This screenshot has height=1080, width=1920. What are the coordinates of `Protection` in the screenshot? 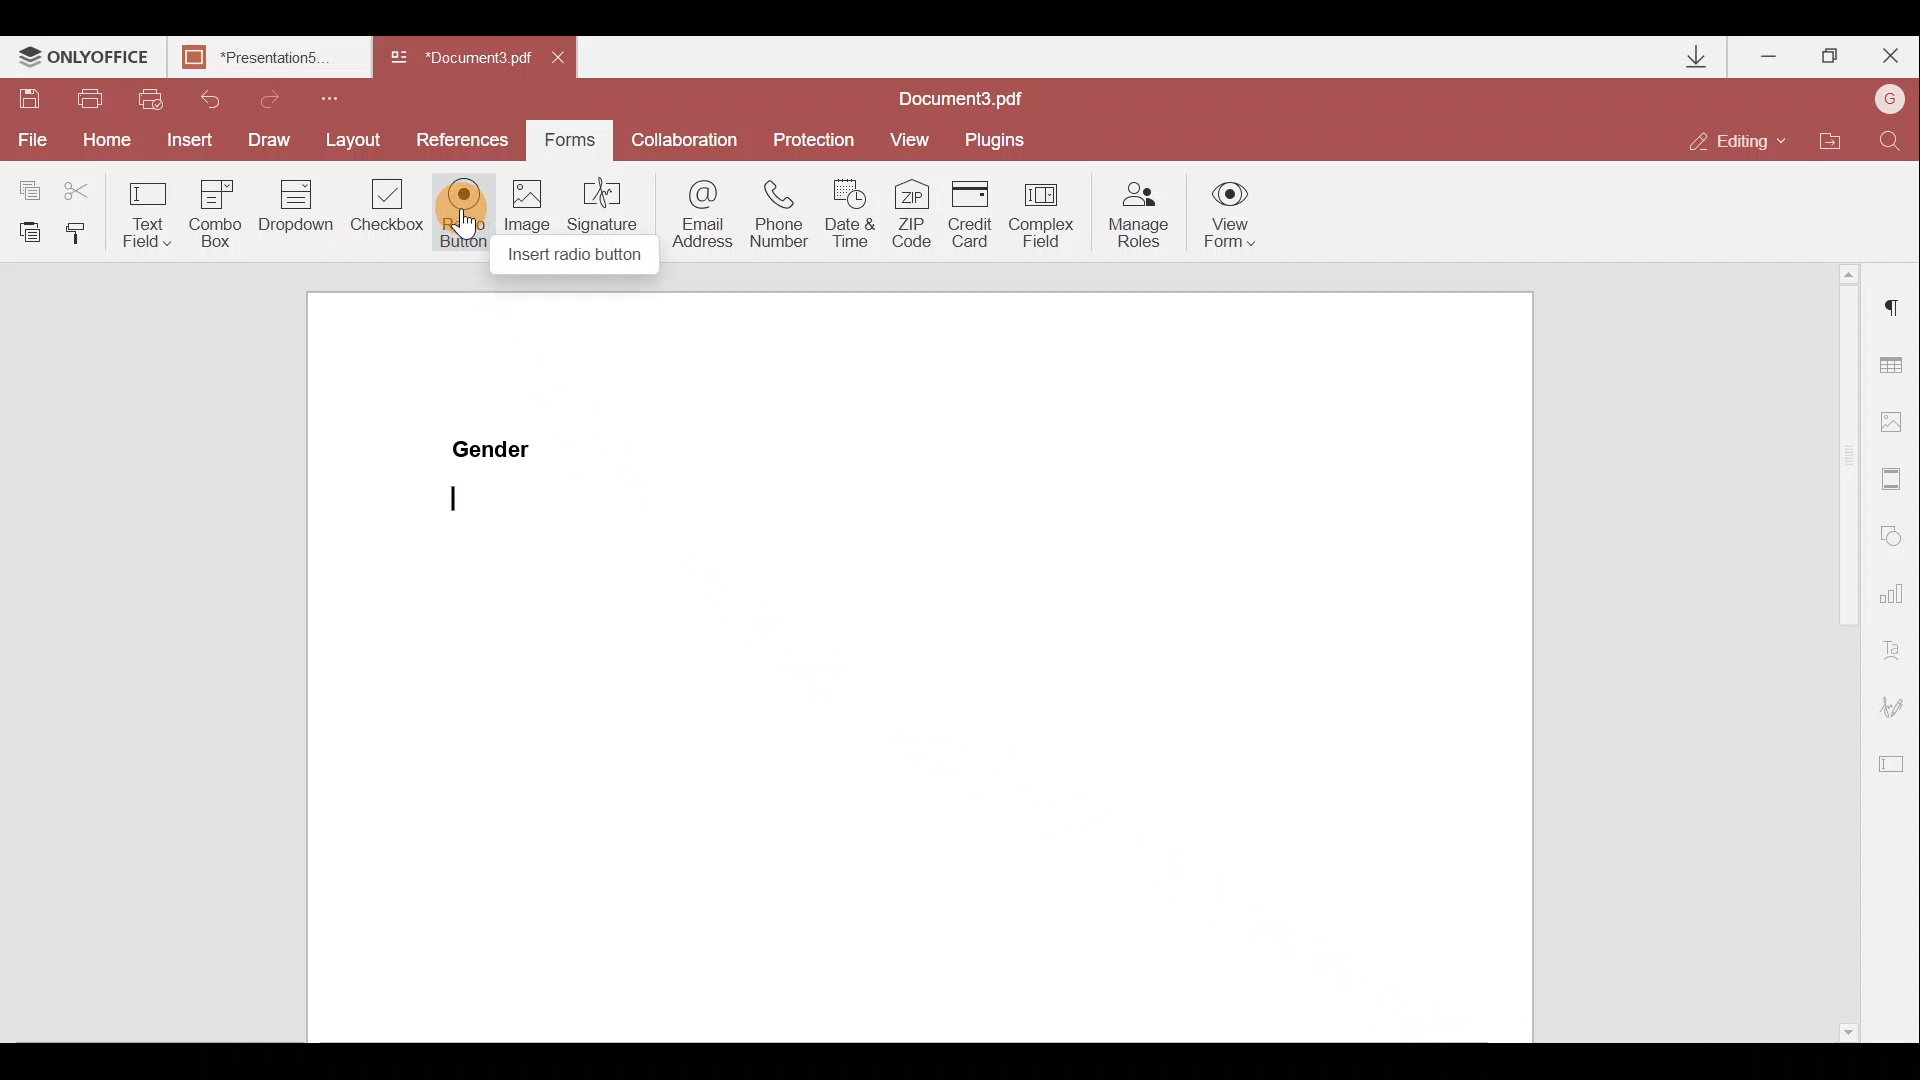 It's located at (816, 134).